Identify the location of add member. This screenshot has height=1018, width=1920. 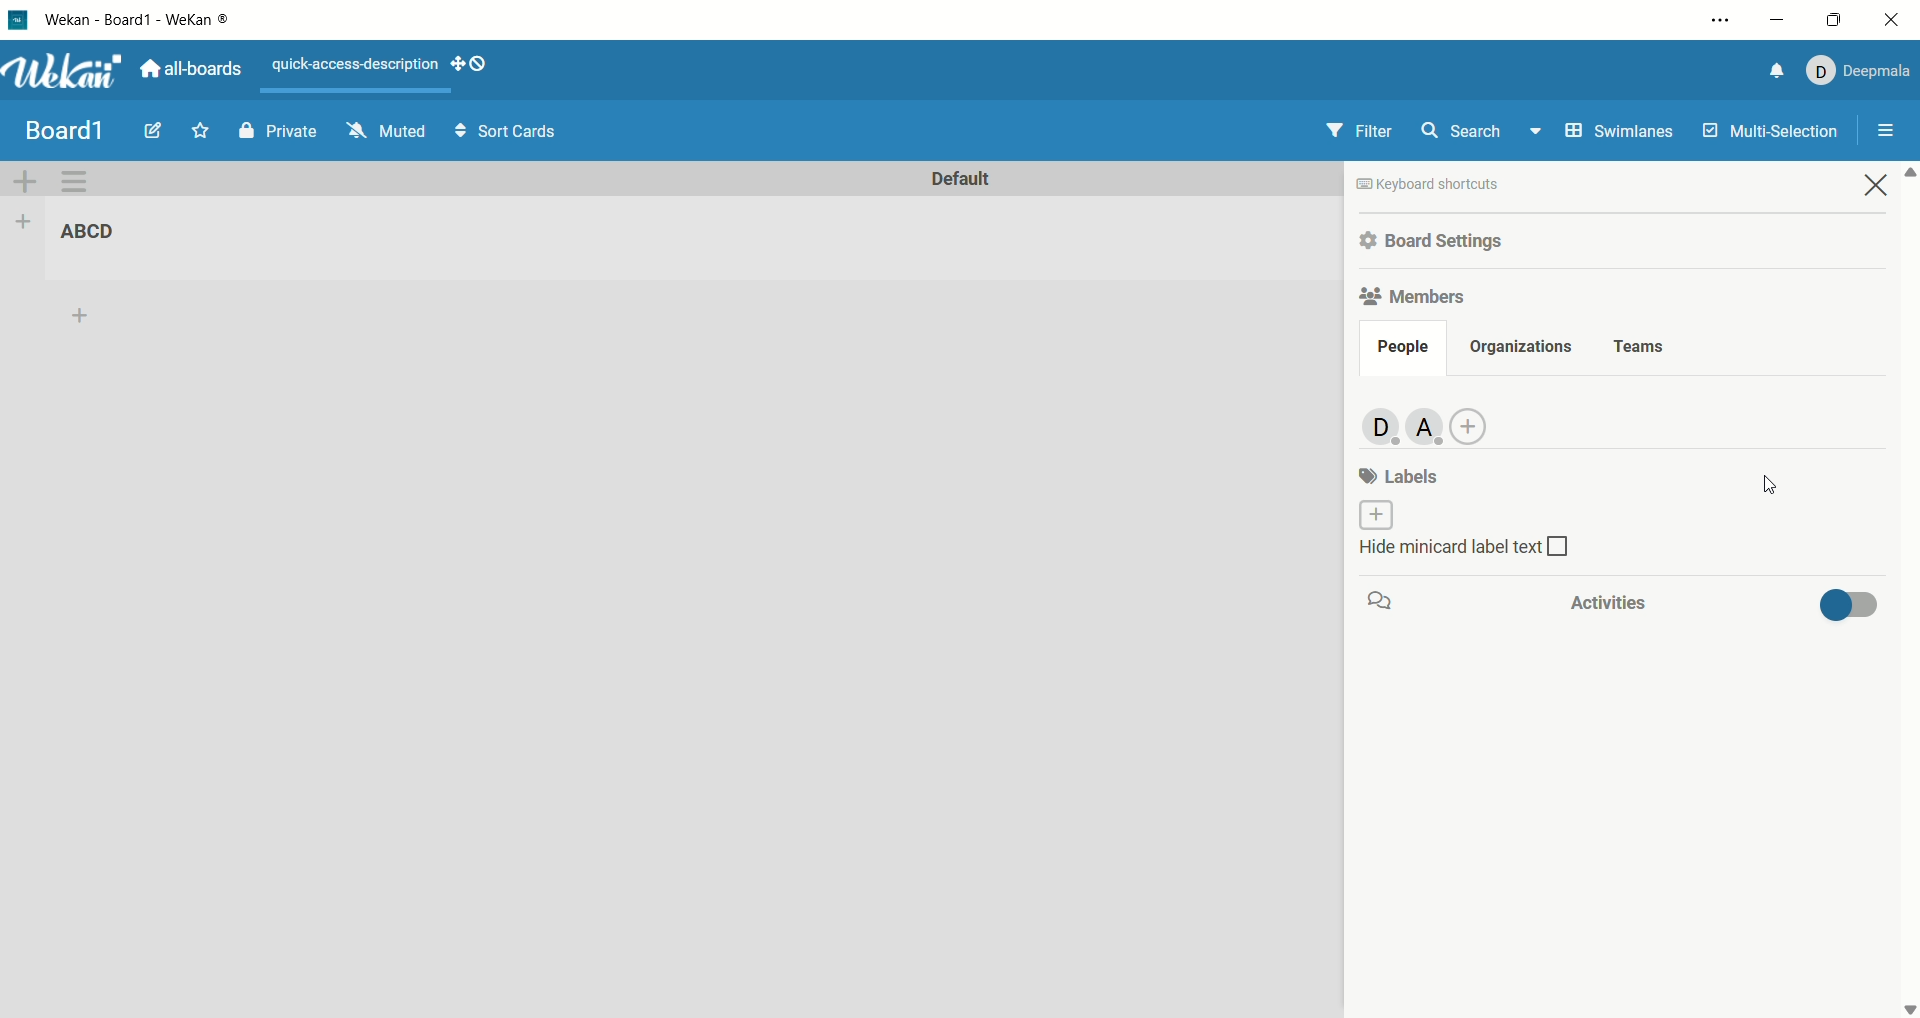
(1473, 425).